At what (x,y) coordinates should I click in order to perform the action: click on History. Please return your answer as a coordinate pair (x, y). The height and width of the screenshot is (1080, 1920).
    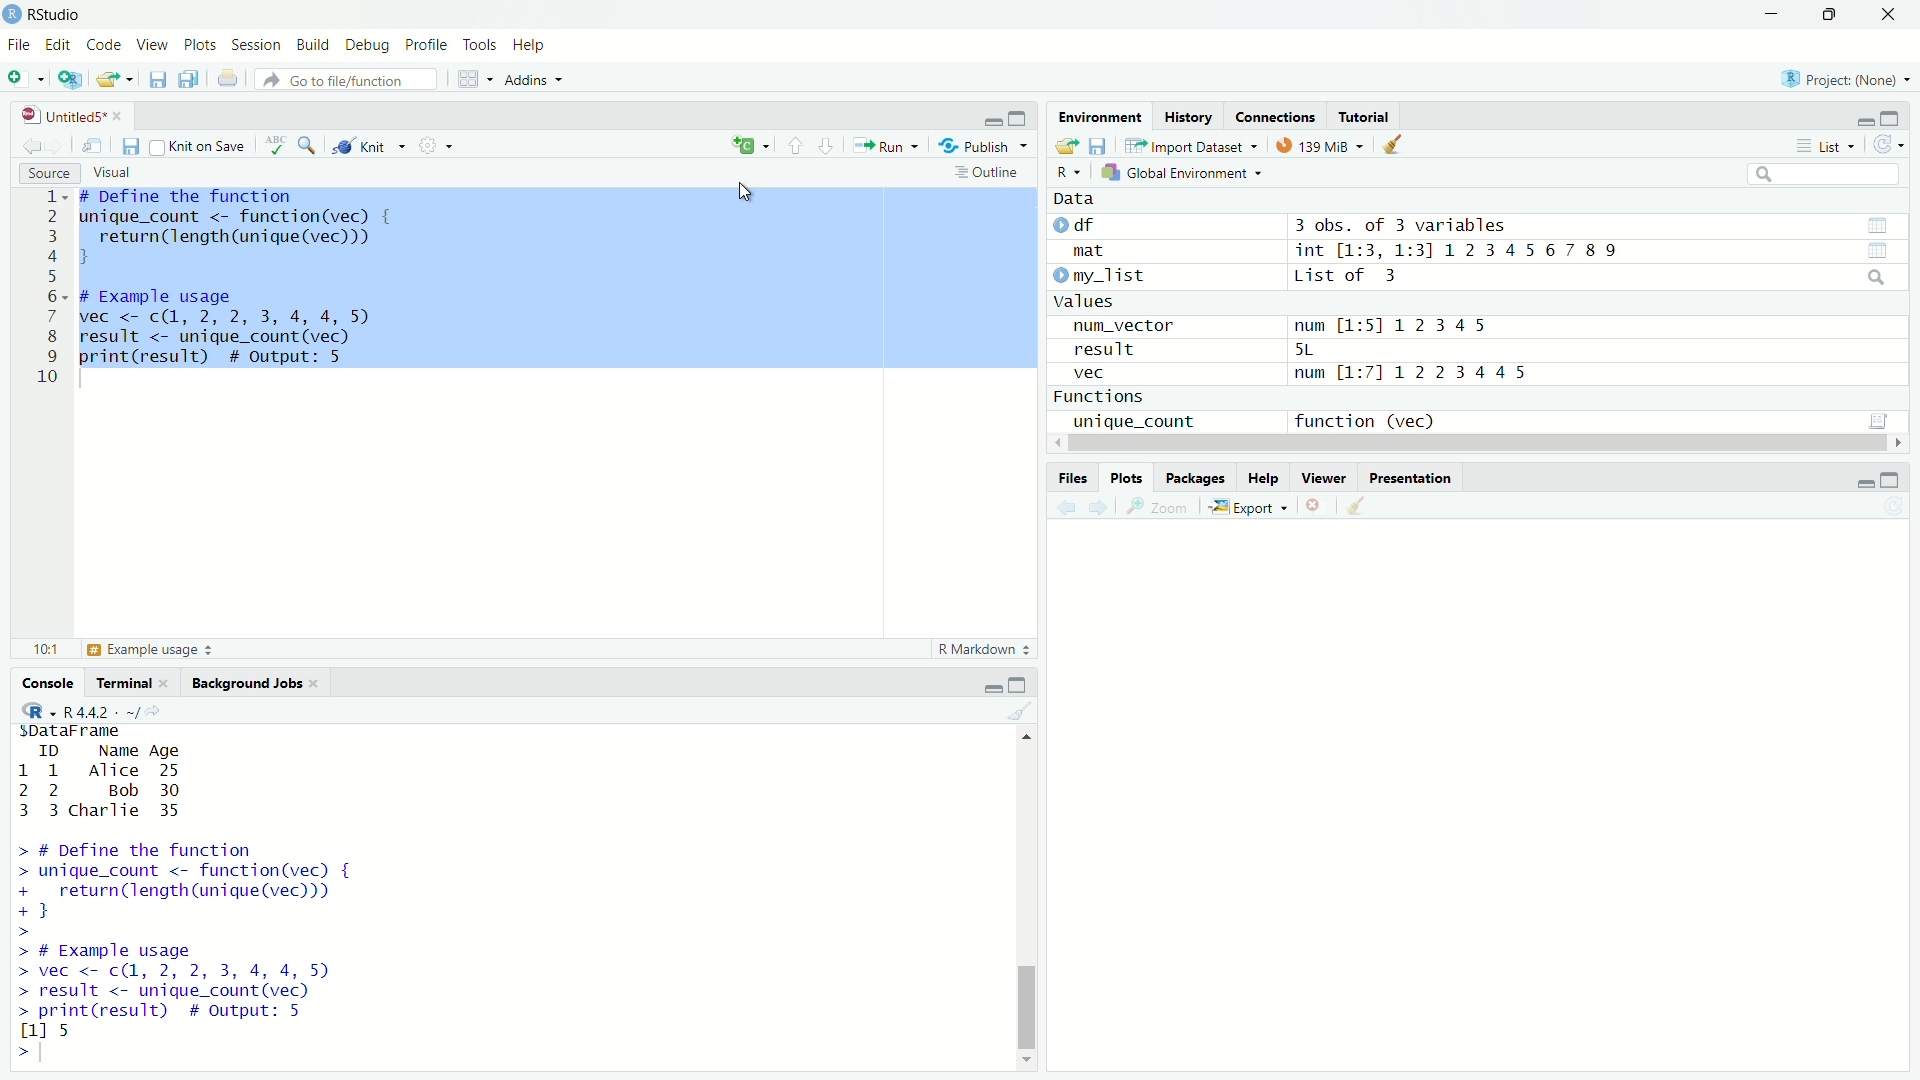
    Looking at the image, I should click on (1189, 118).